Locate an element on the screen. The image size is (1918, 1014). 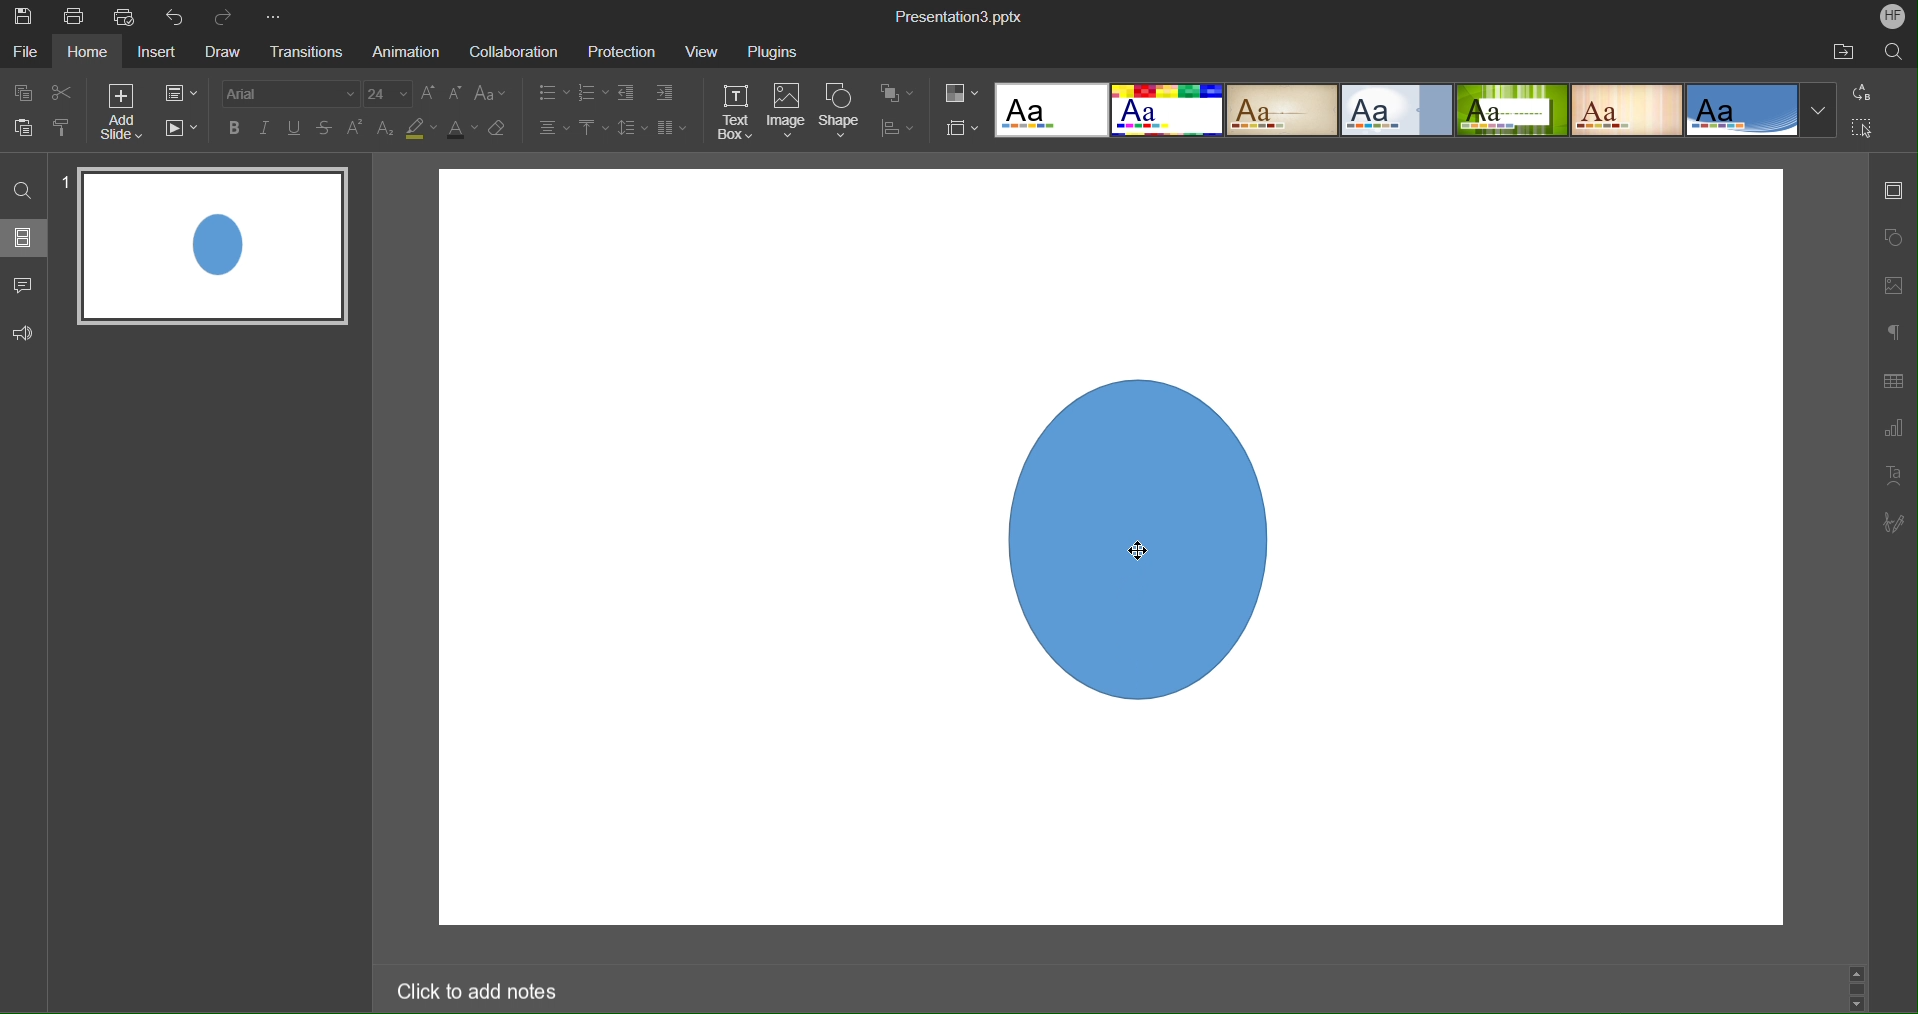
Transitions is located at coordinates (303, 53).